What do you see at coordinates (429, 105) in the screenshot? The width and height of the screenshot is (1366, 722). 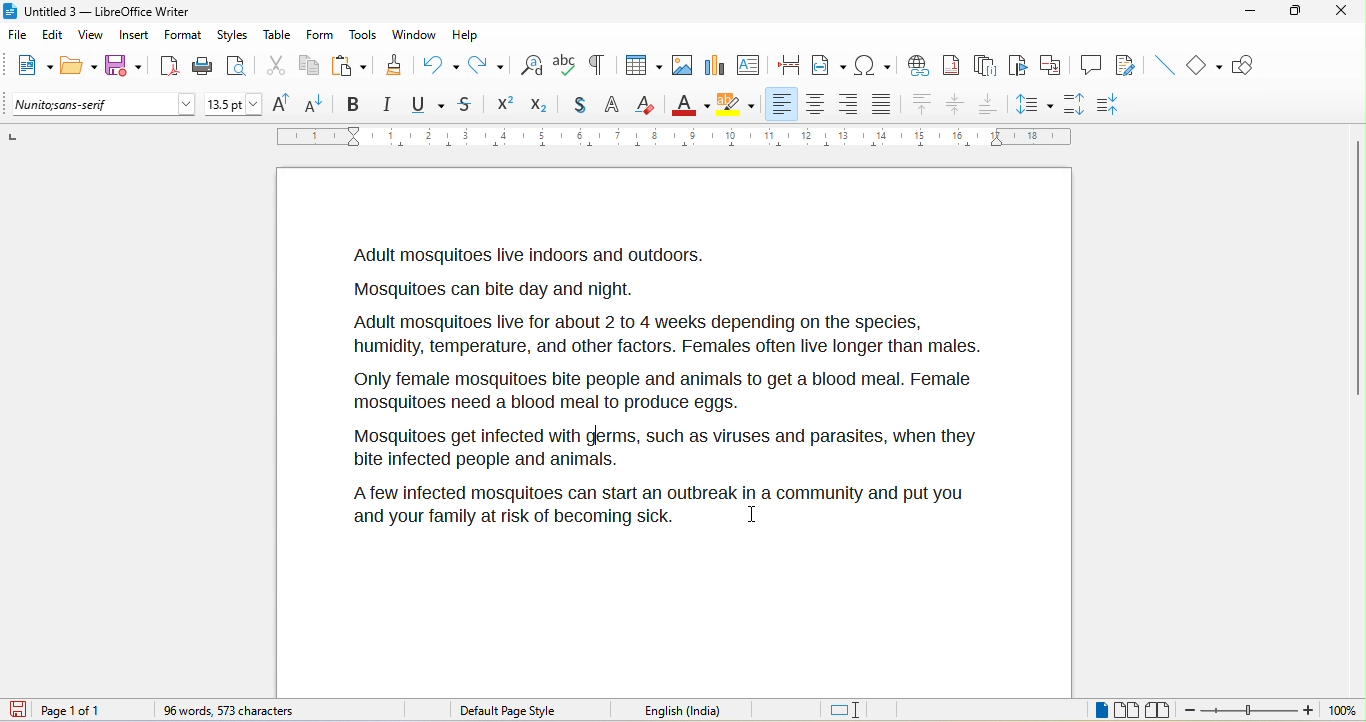 I see `underline` at bounding box center [429, 105].